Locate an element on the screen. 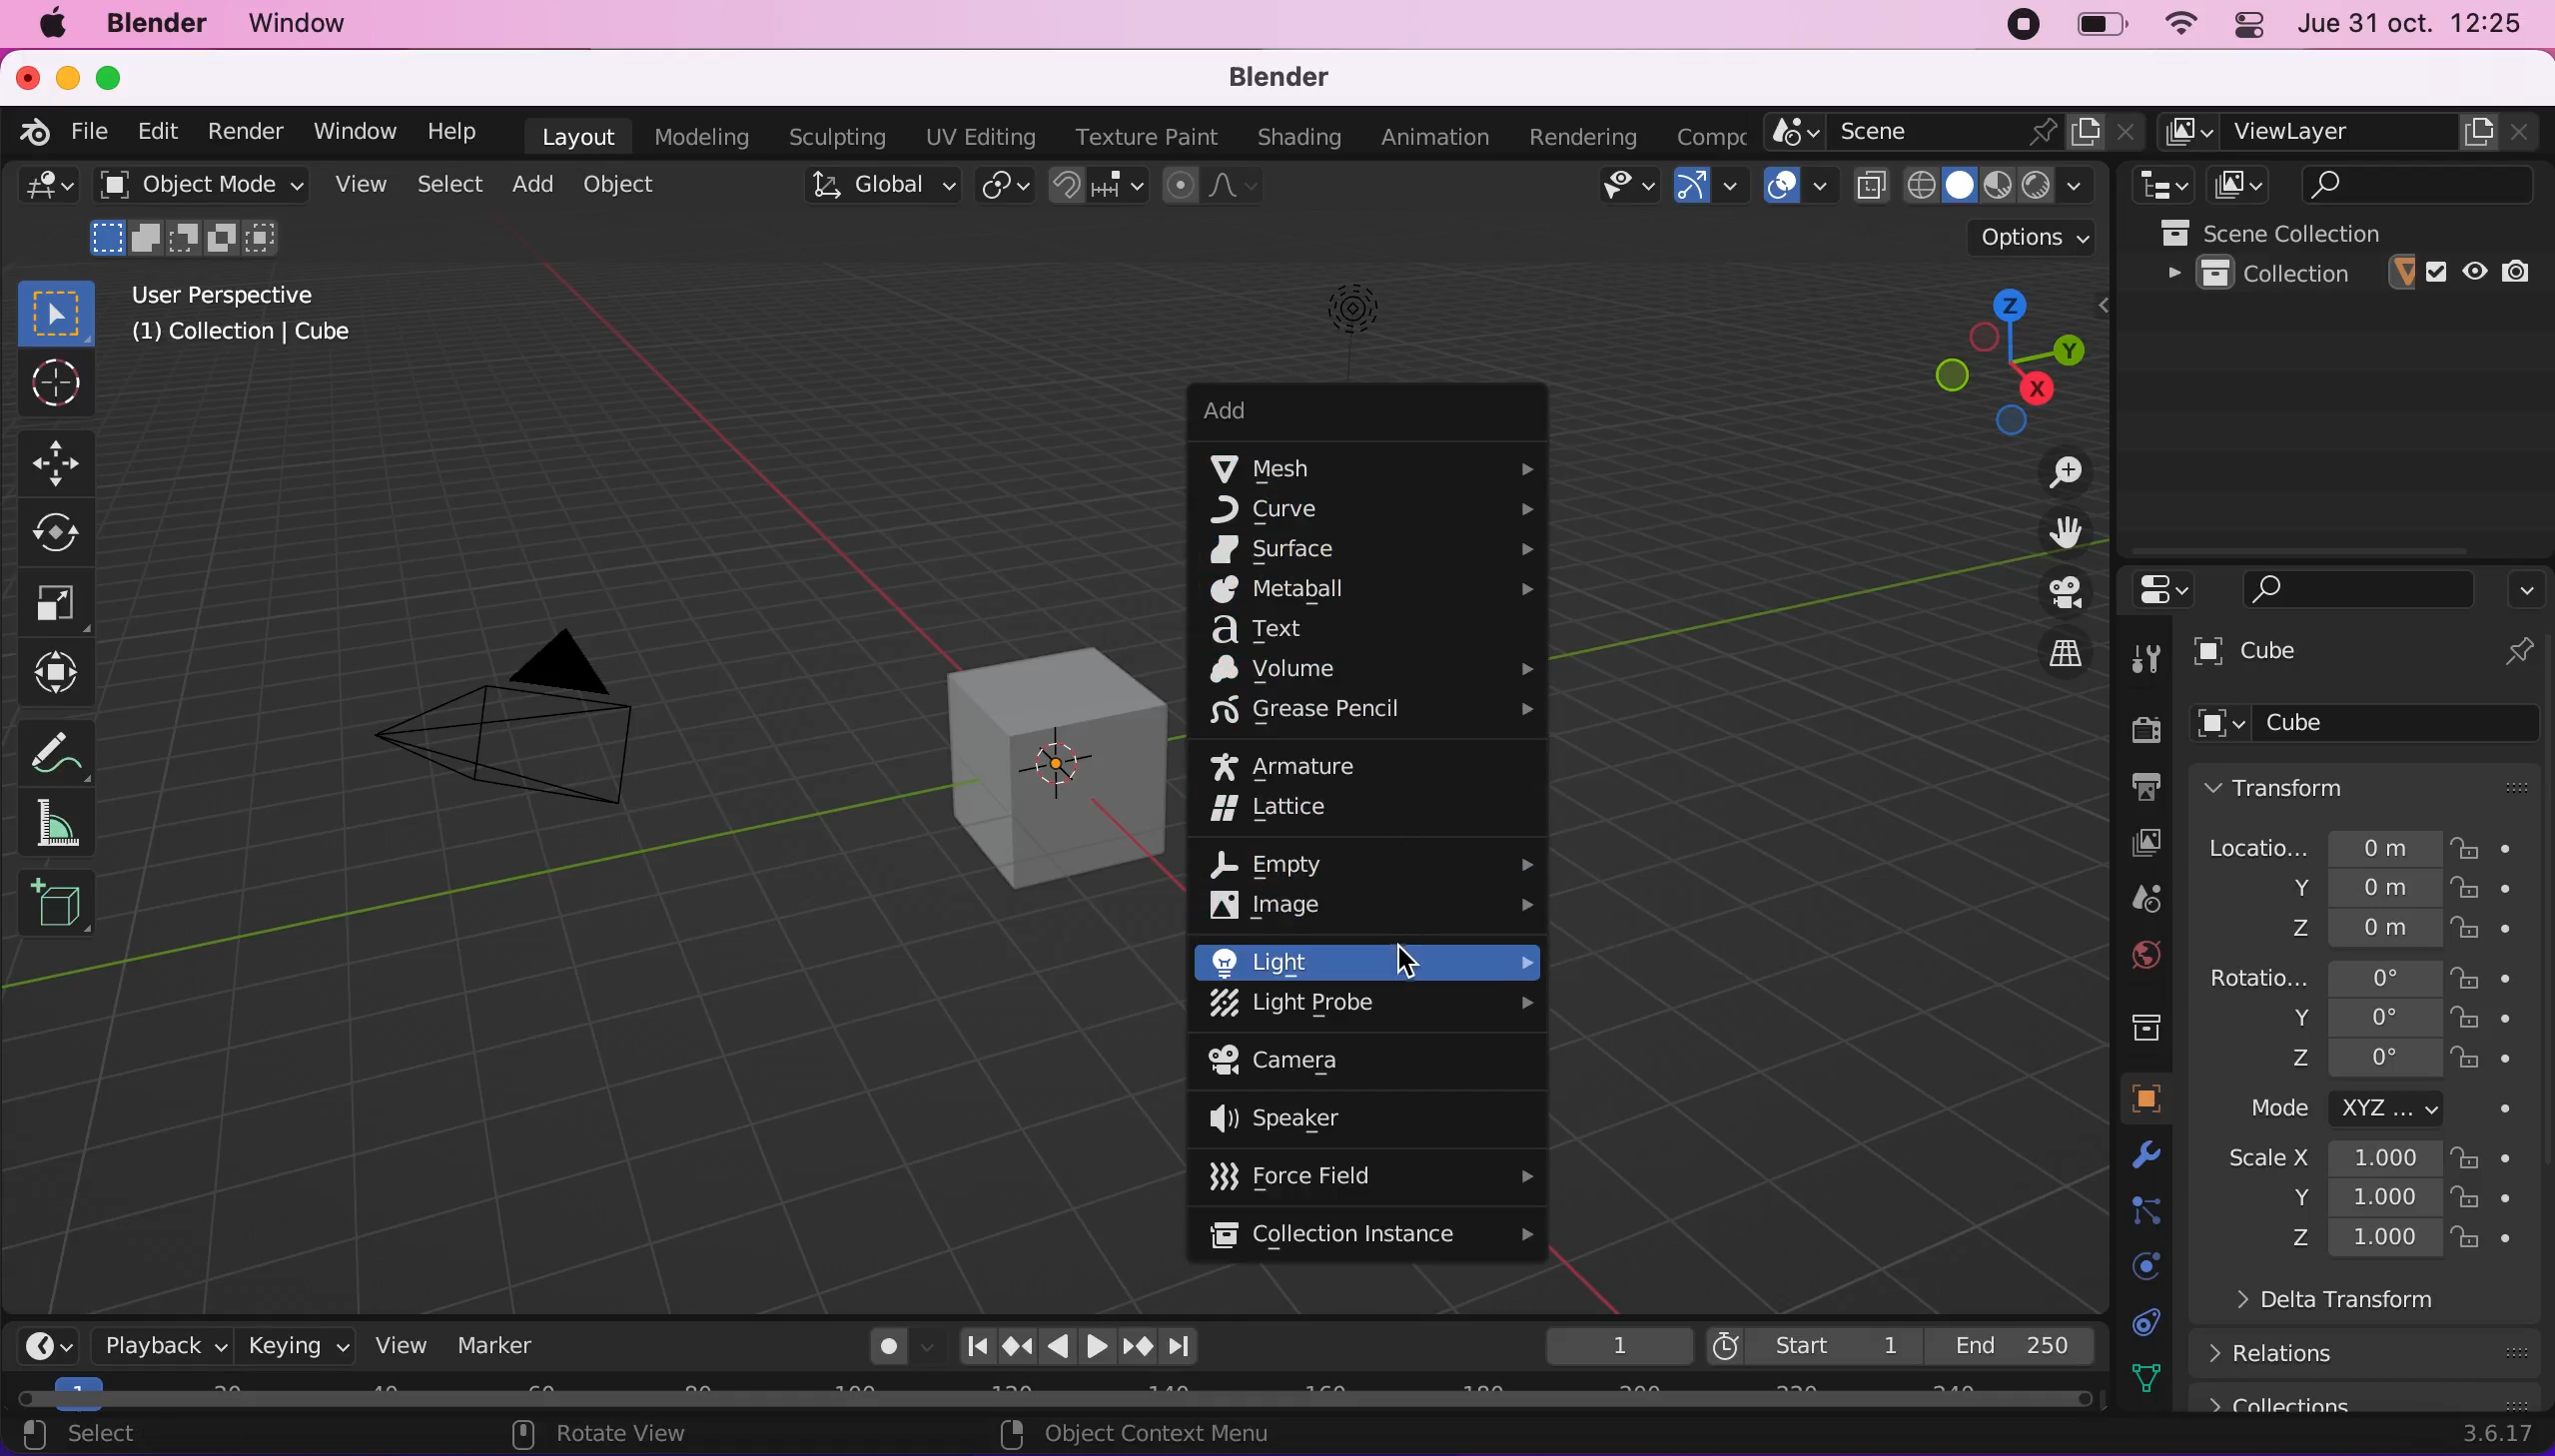 The width and height of the screenshot is (2555, 1456). 3.6.17 is located at coordinates (2493, 1436).